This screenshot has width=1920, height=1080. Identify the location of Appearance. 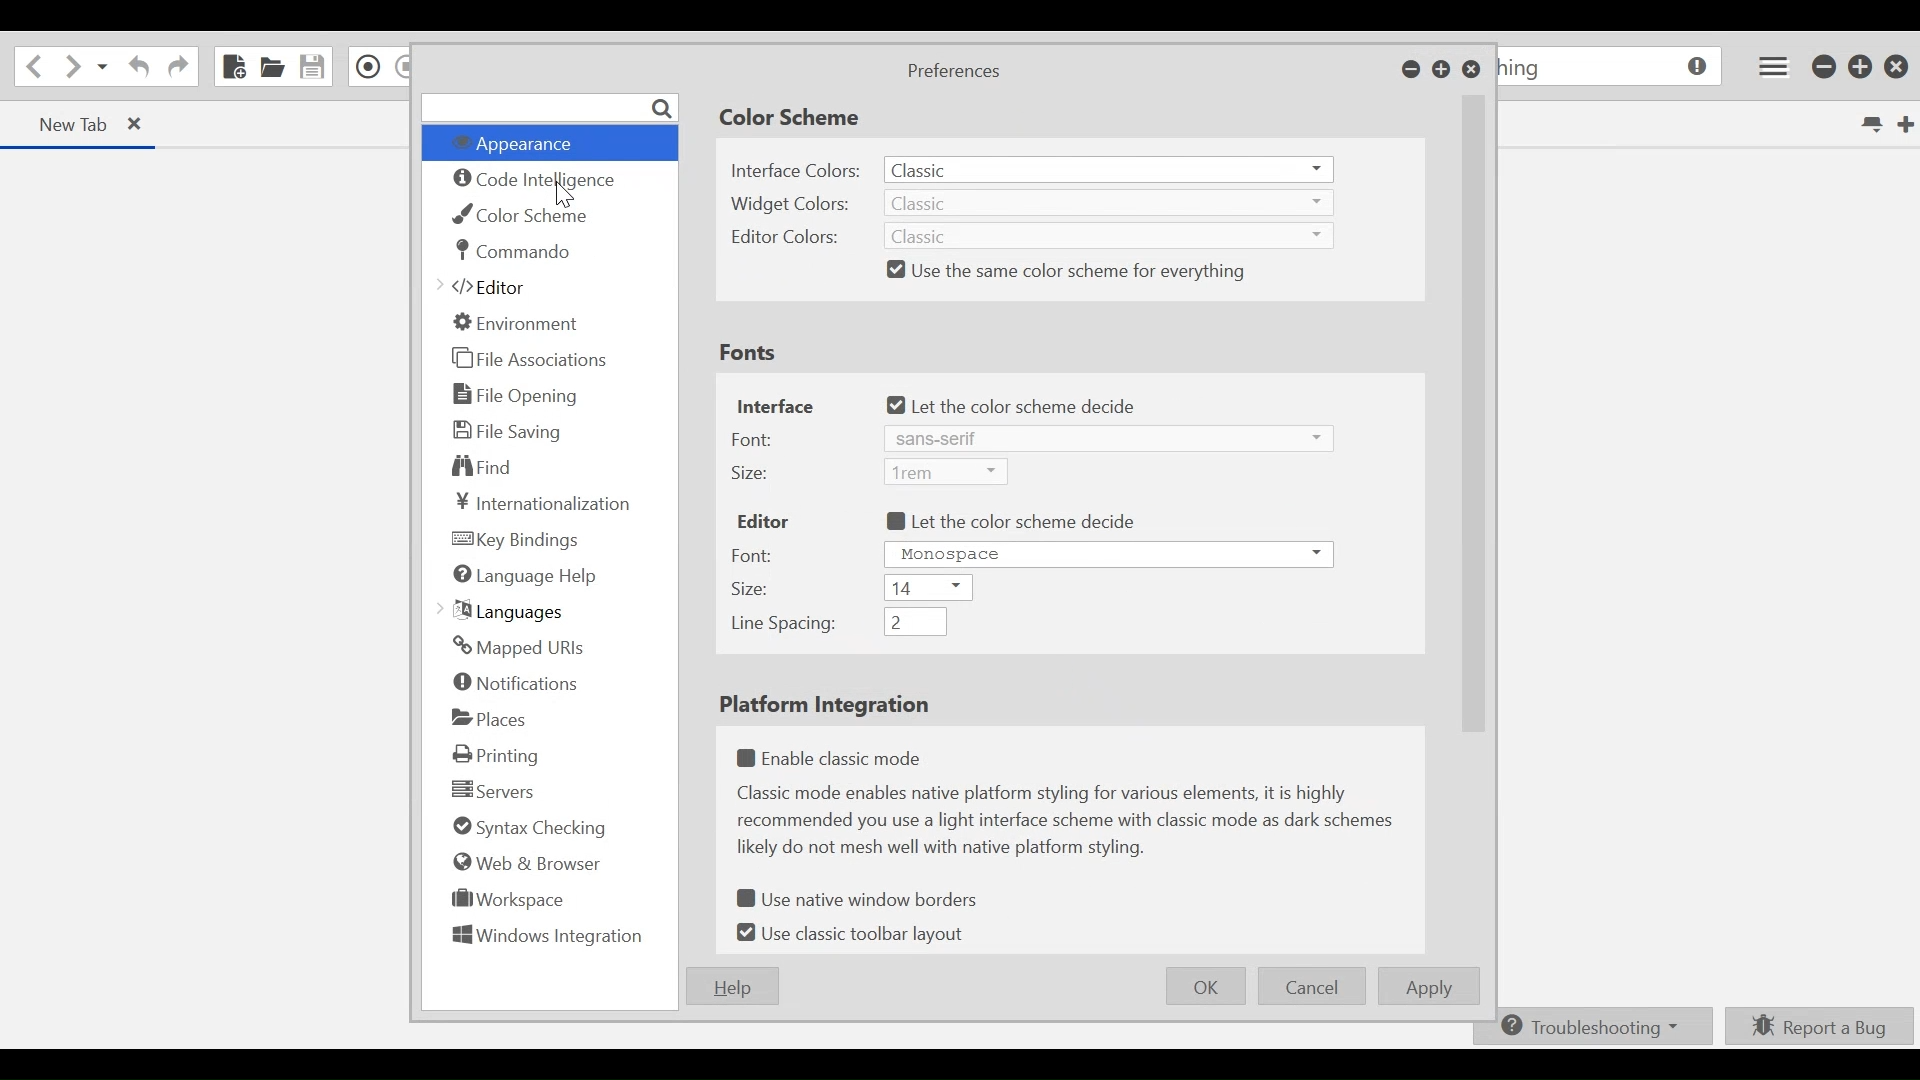
(545, 144).